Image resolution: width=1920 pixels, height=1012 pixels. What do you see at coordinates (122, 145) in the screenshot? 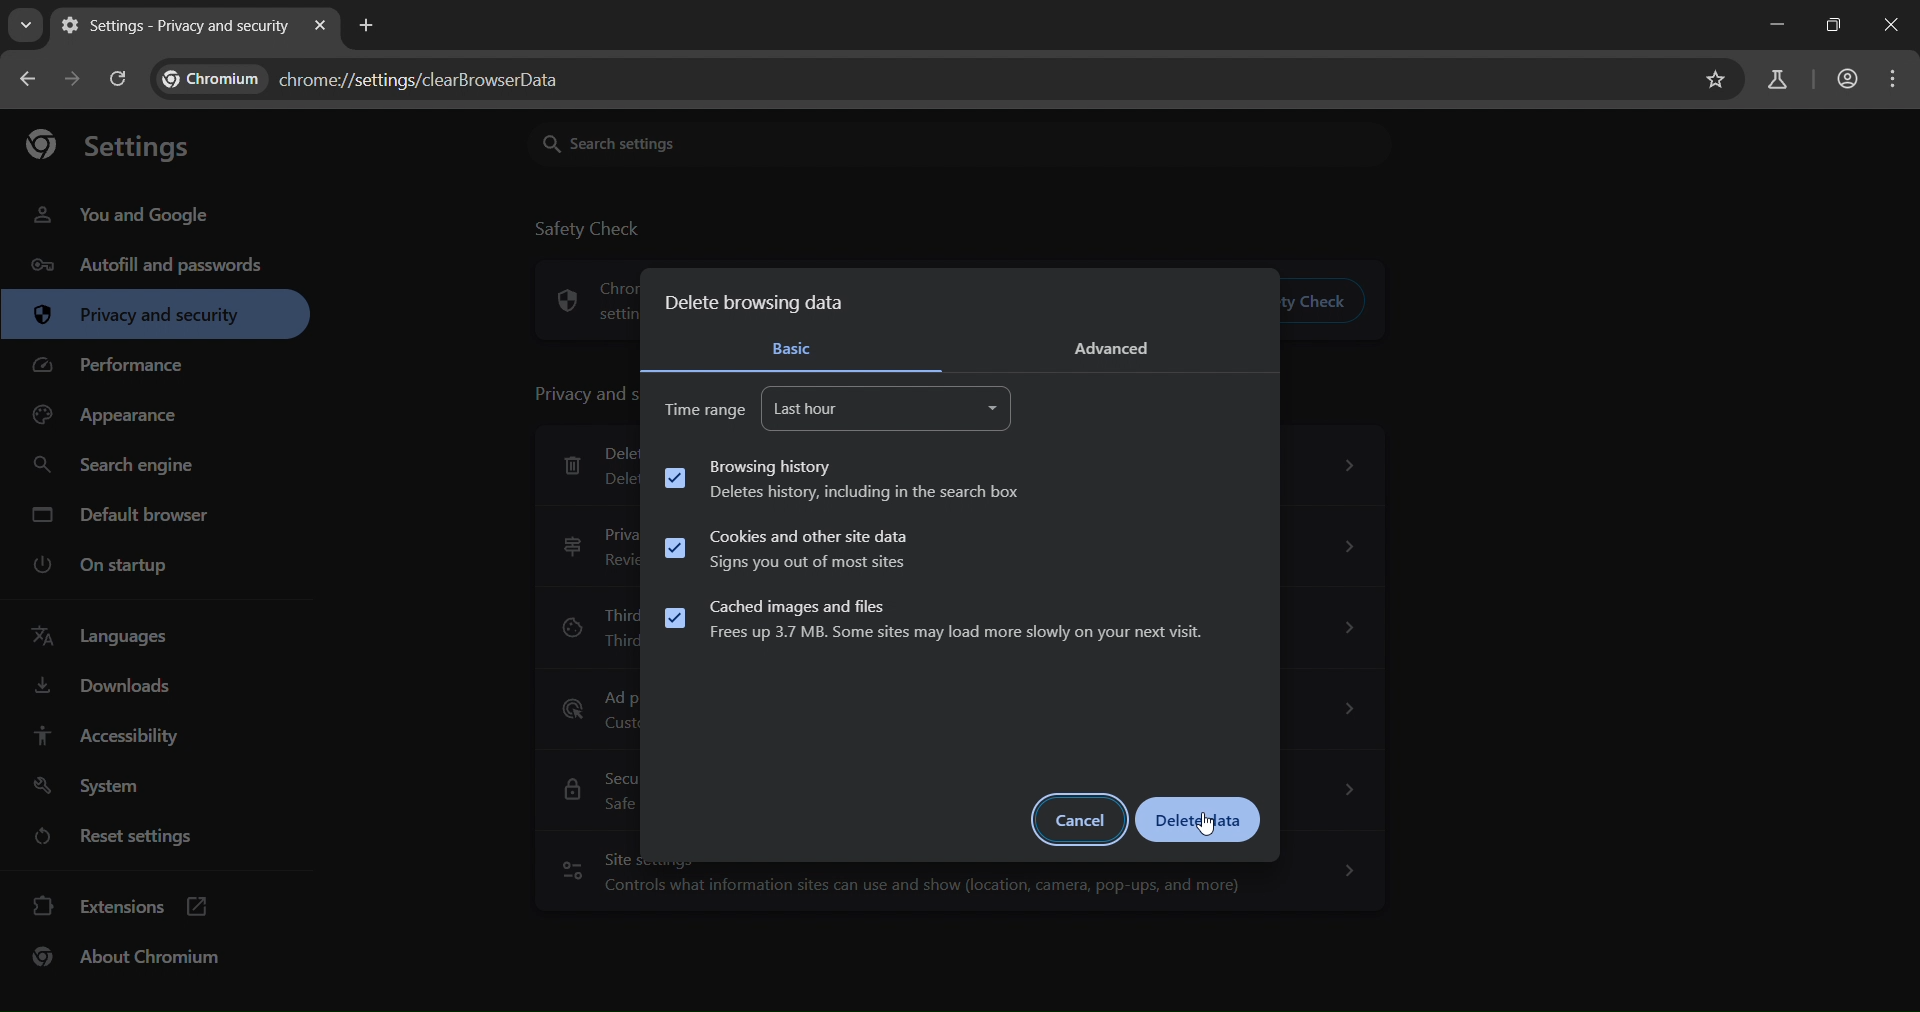
I see `settings` at bounding box center [122, 145].